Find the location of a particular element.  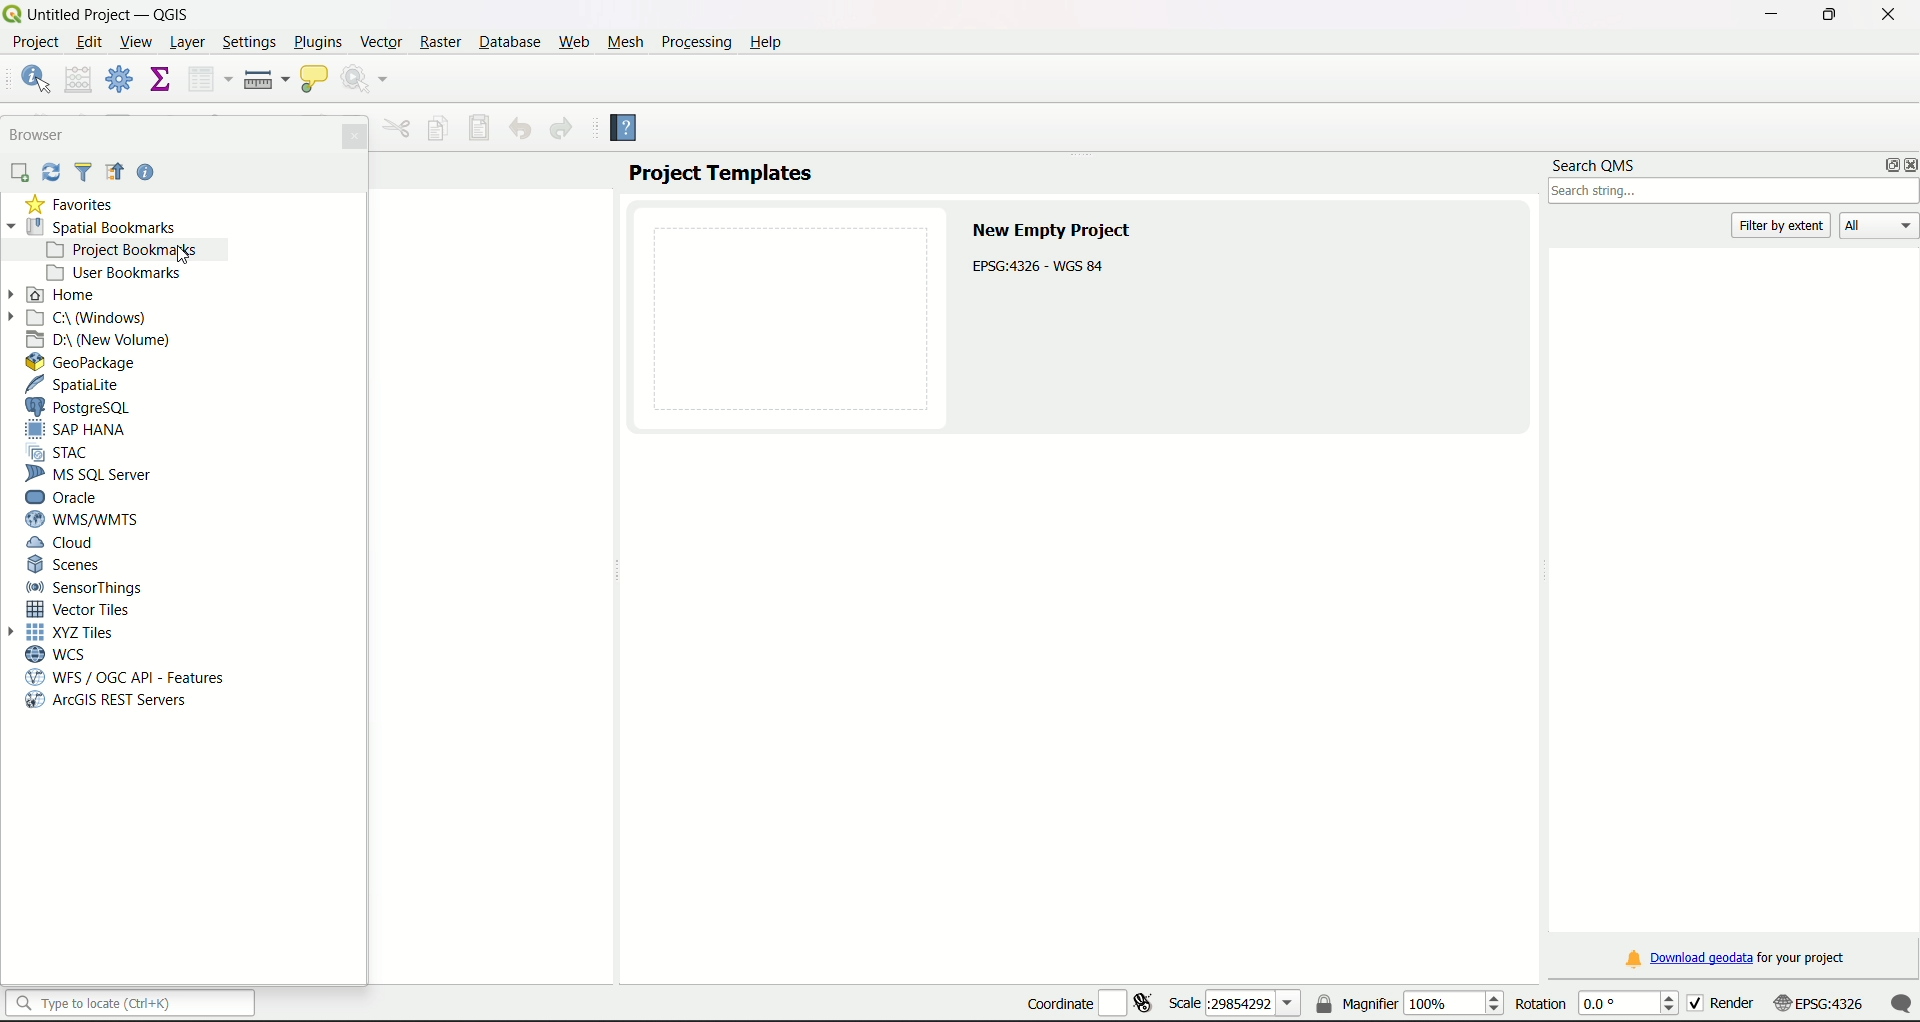

Plugins is located at coordinates (317, 42).